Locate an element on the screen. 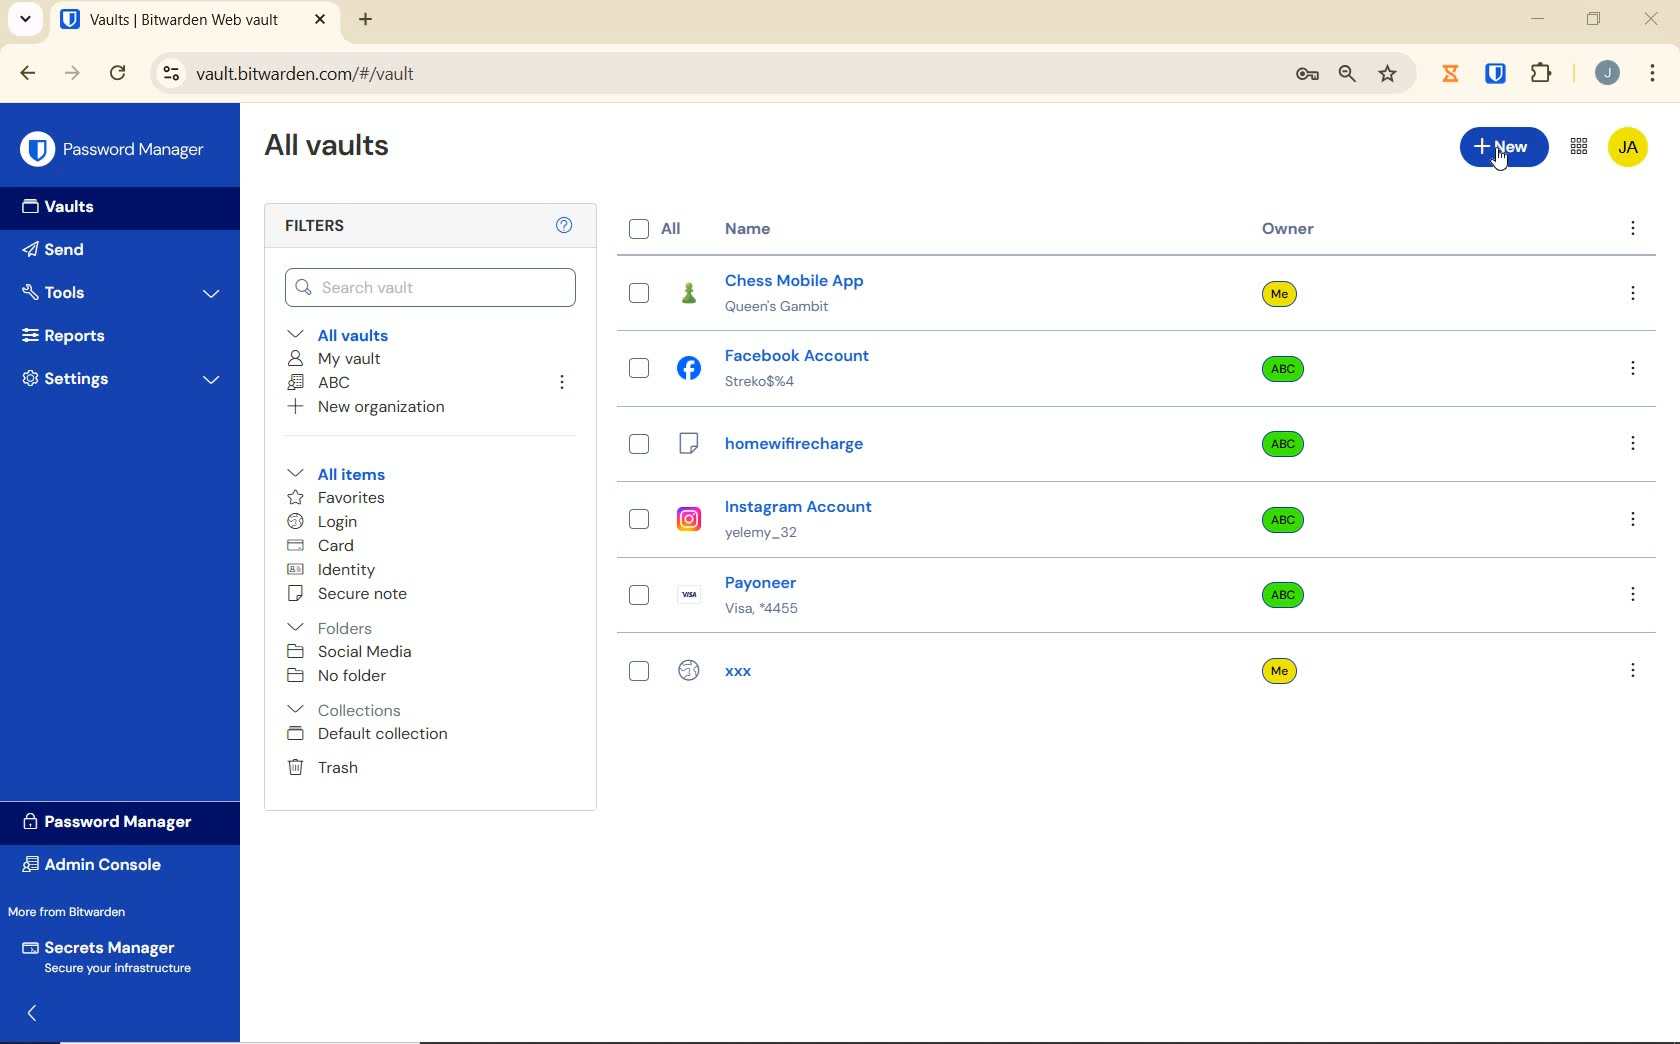 The height and width of the screenshot is (1044, 1680). more options is located at coordinates (1633, 597).